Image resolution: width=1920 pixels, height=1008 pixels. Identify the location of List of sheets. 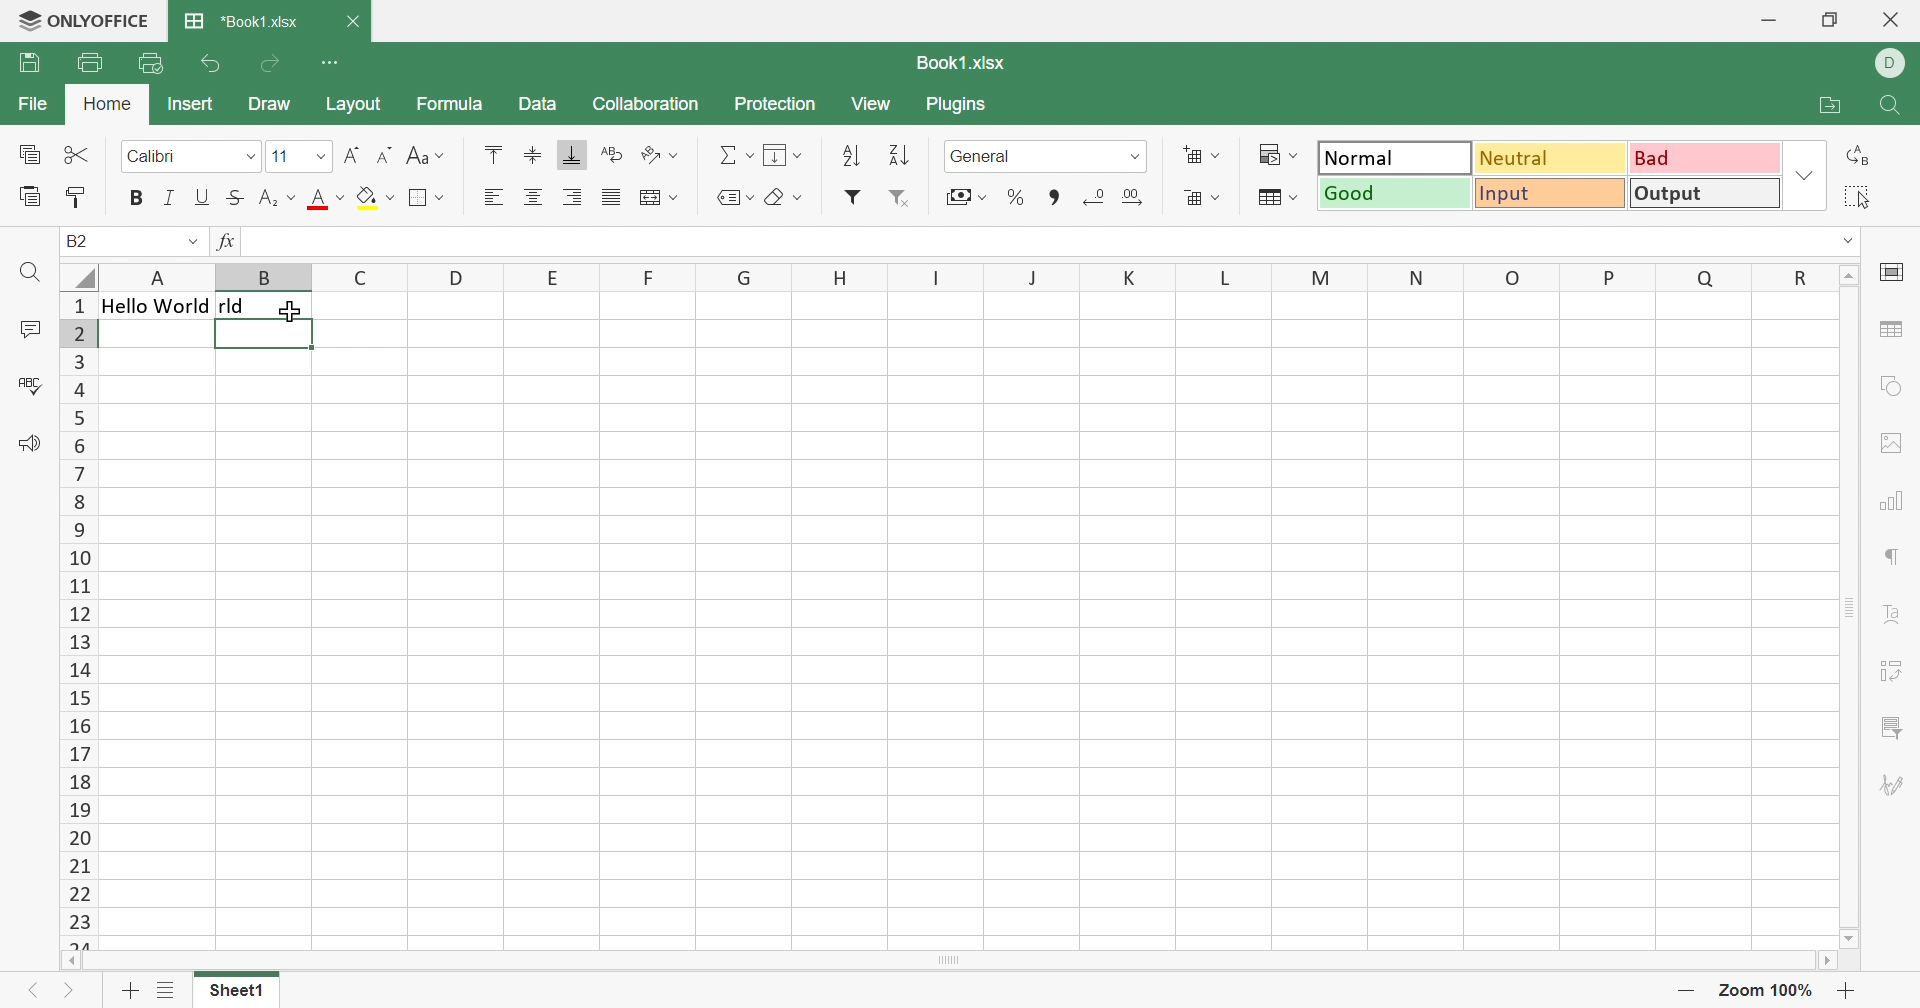
(167, 991).